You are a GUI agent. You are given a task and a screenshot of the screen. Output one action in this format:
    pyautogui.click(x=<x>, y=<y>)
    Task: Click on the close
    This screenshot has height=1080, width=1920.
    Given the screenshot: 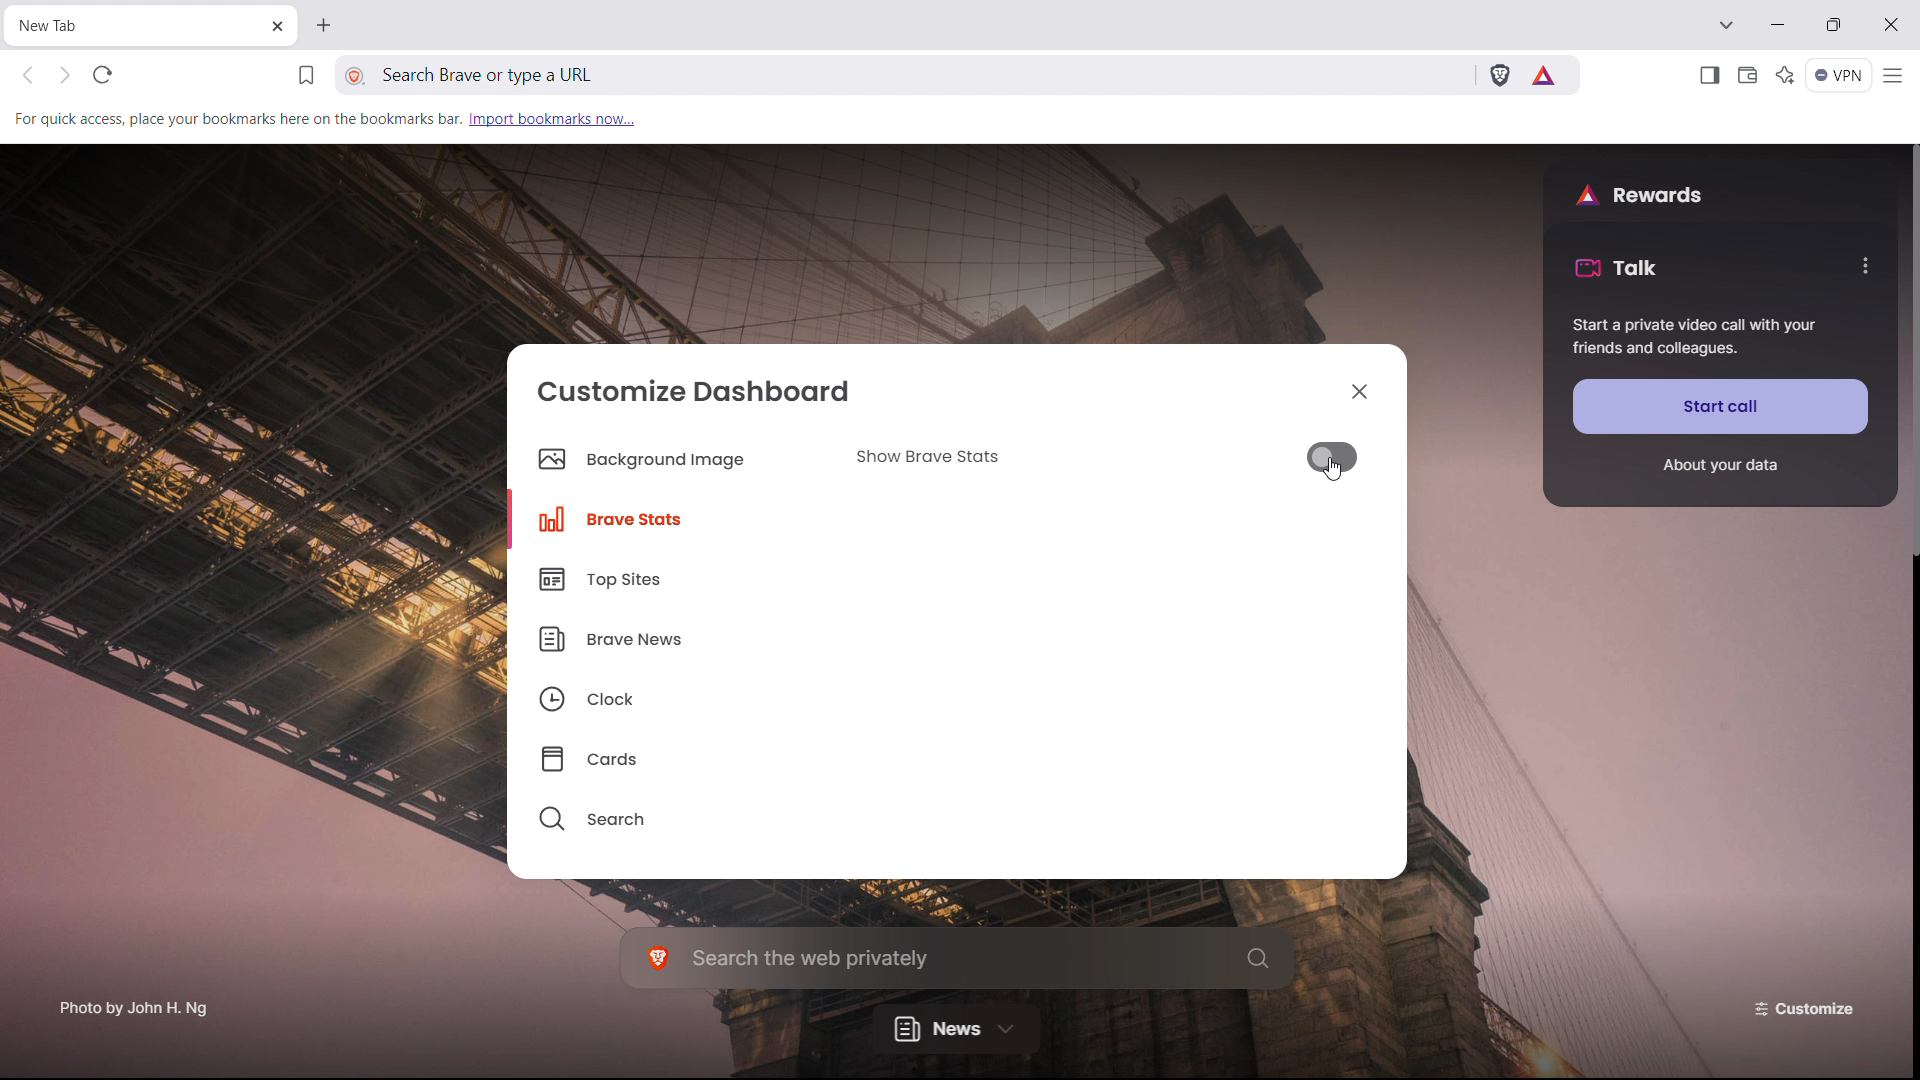 What is the action you would take?
    pyautogui.click(x=1360, y=390)
    